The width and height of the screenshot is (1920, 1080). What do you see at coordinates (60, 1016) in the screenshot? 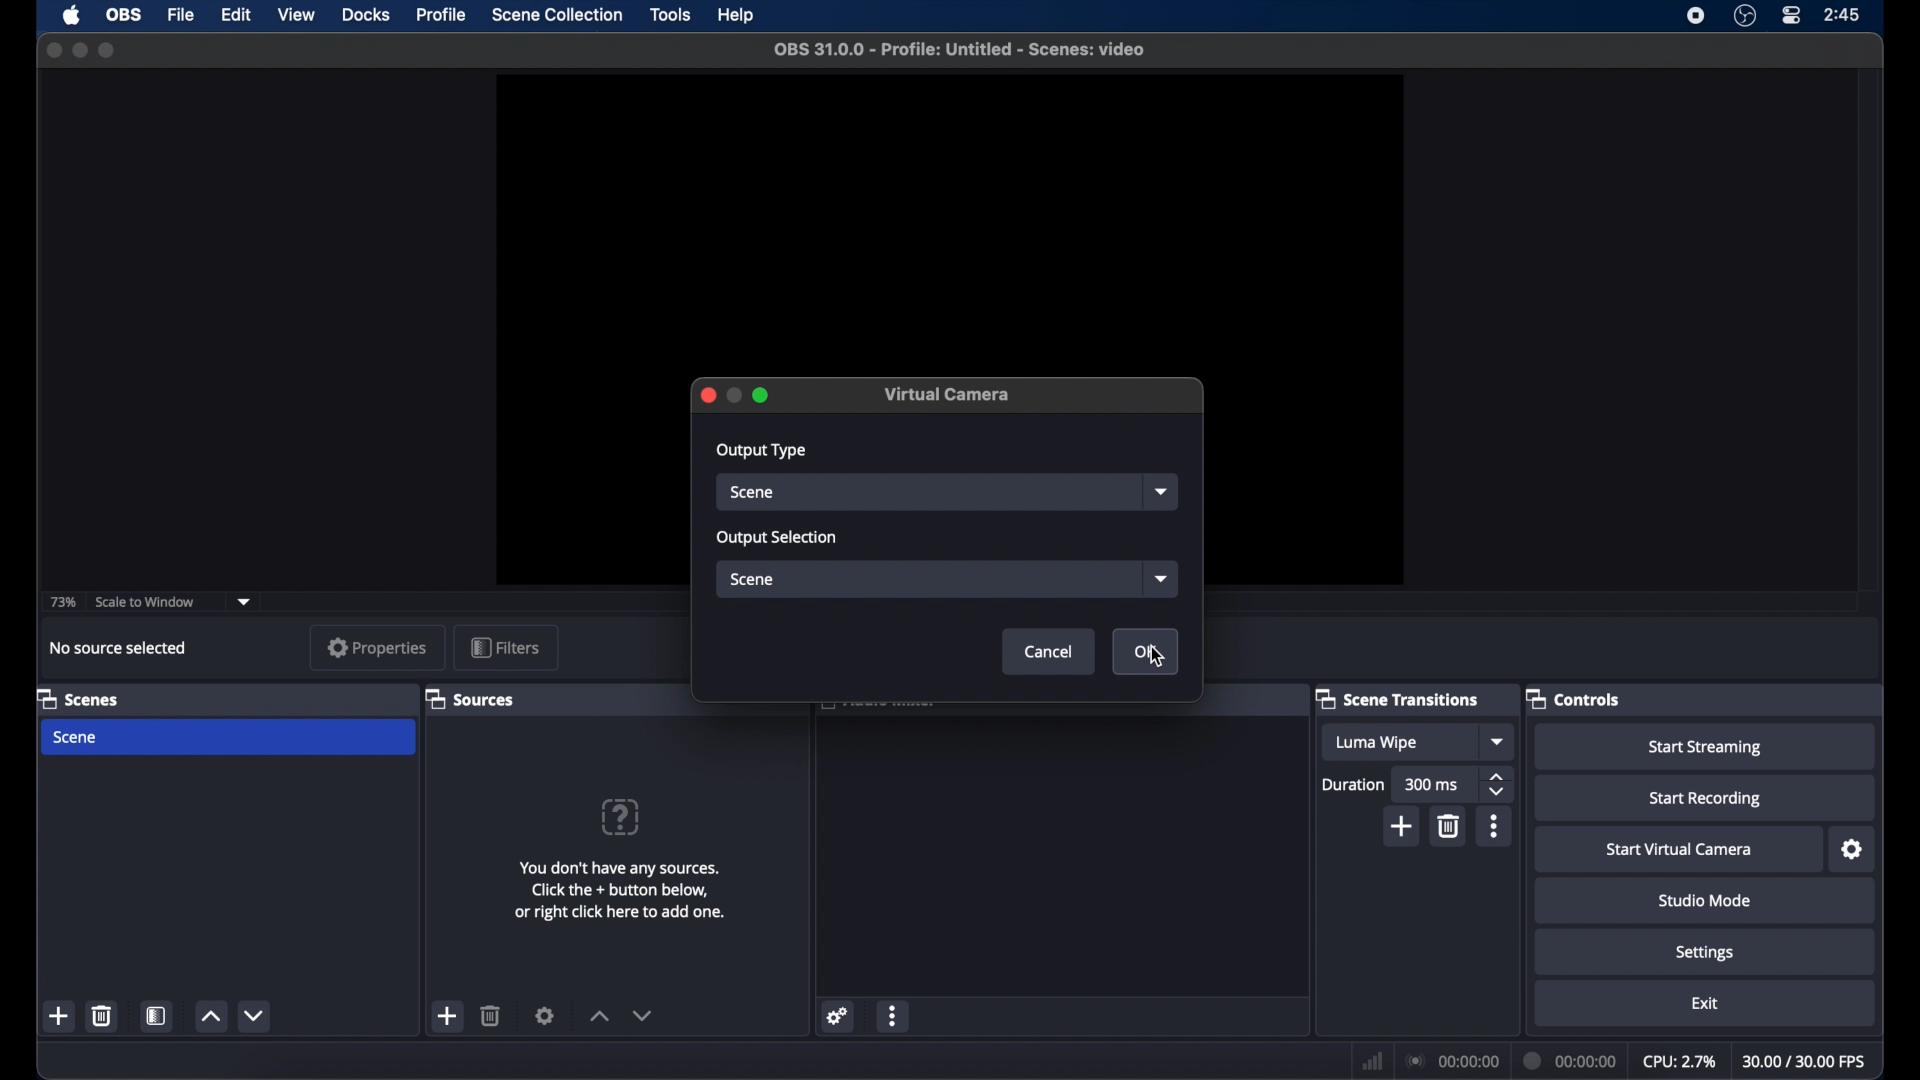
I see `add` at bounding box center [60, 1016].